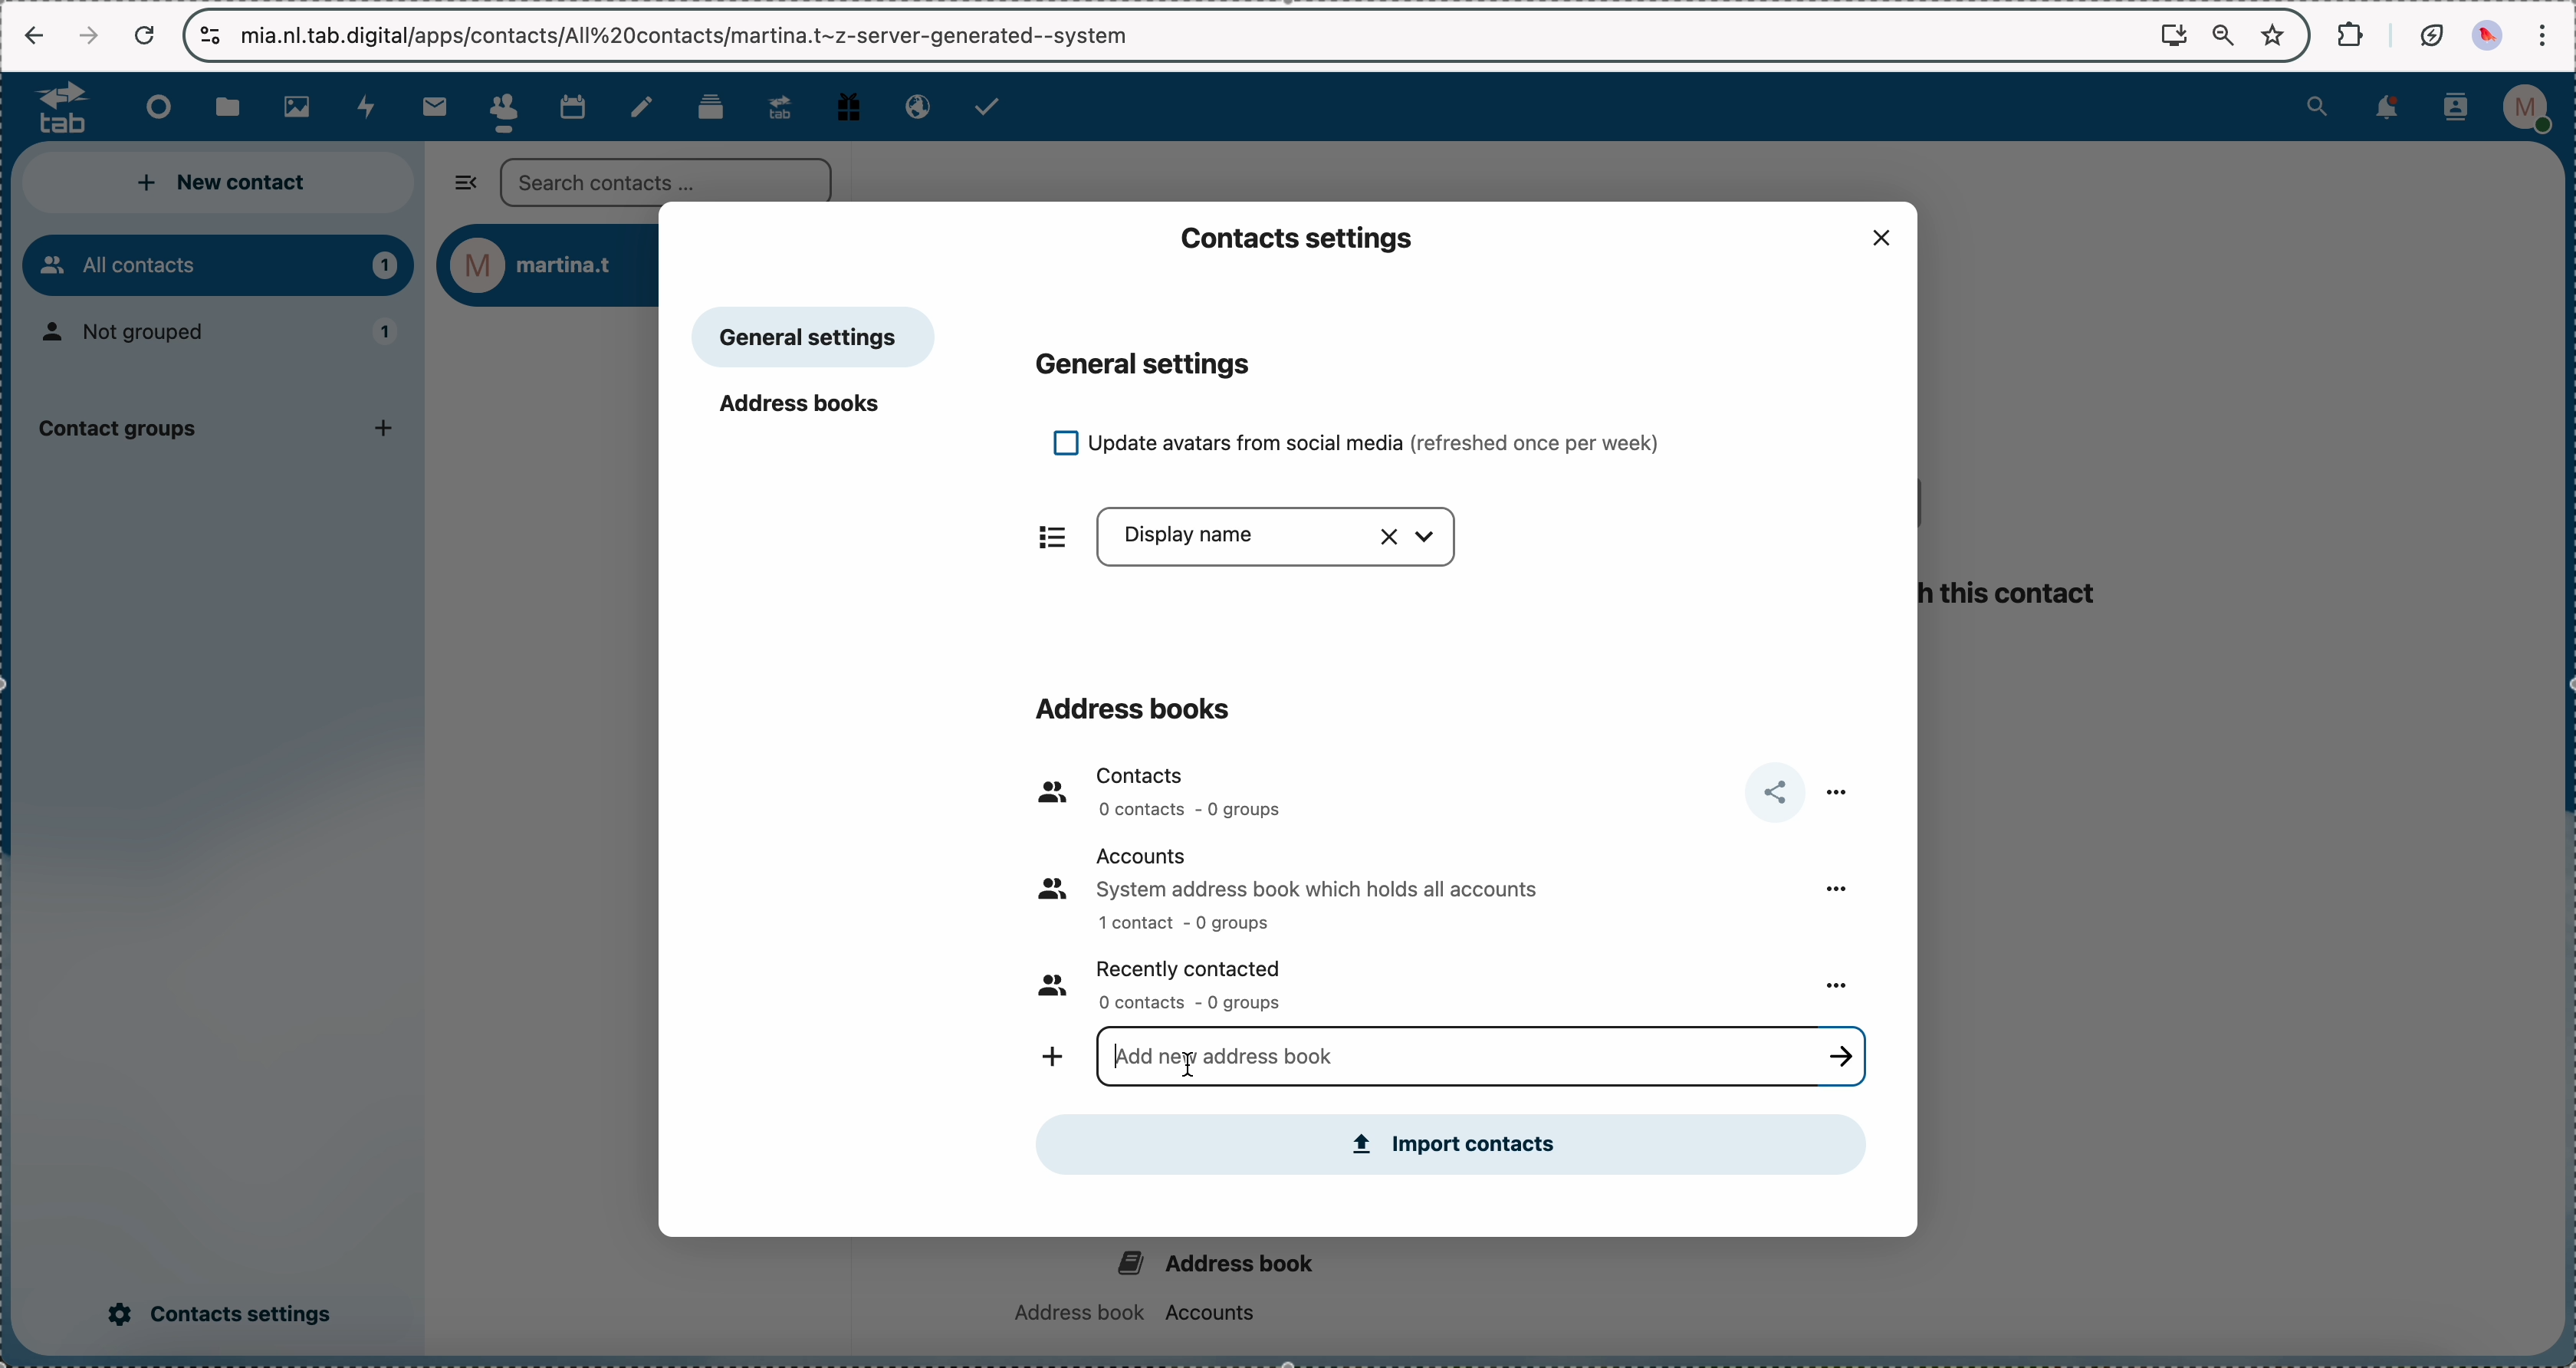 Image resolution: width=2576 pixels, height=1368 pixels. What do you see at coordinates (1771, 792) in the screenshot?
I see `share` at bounding box center [1771, 792].